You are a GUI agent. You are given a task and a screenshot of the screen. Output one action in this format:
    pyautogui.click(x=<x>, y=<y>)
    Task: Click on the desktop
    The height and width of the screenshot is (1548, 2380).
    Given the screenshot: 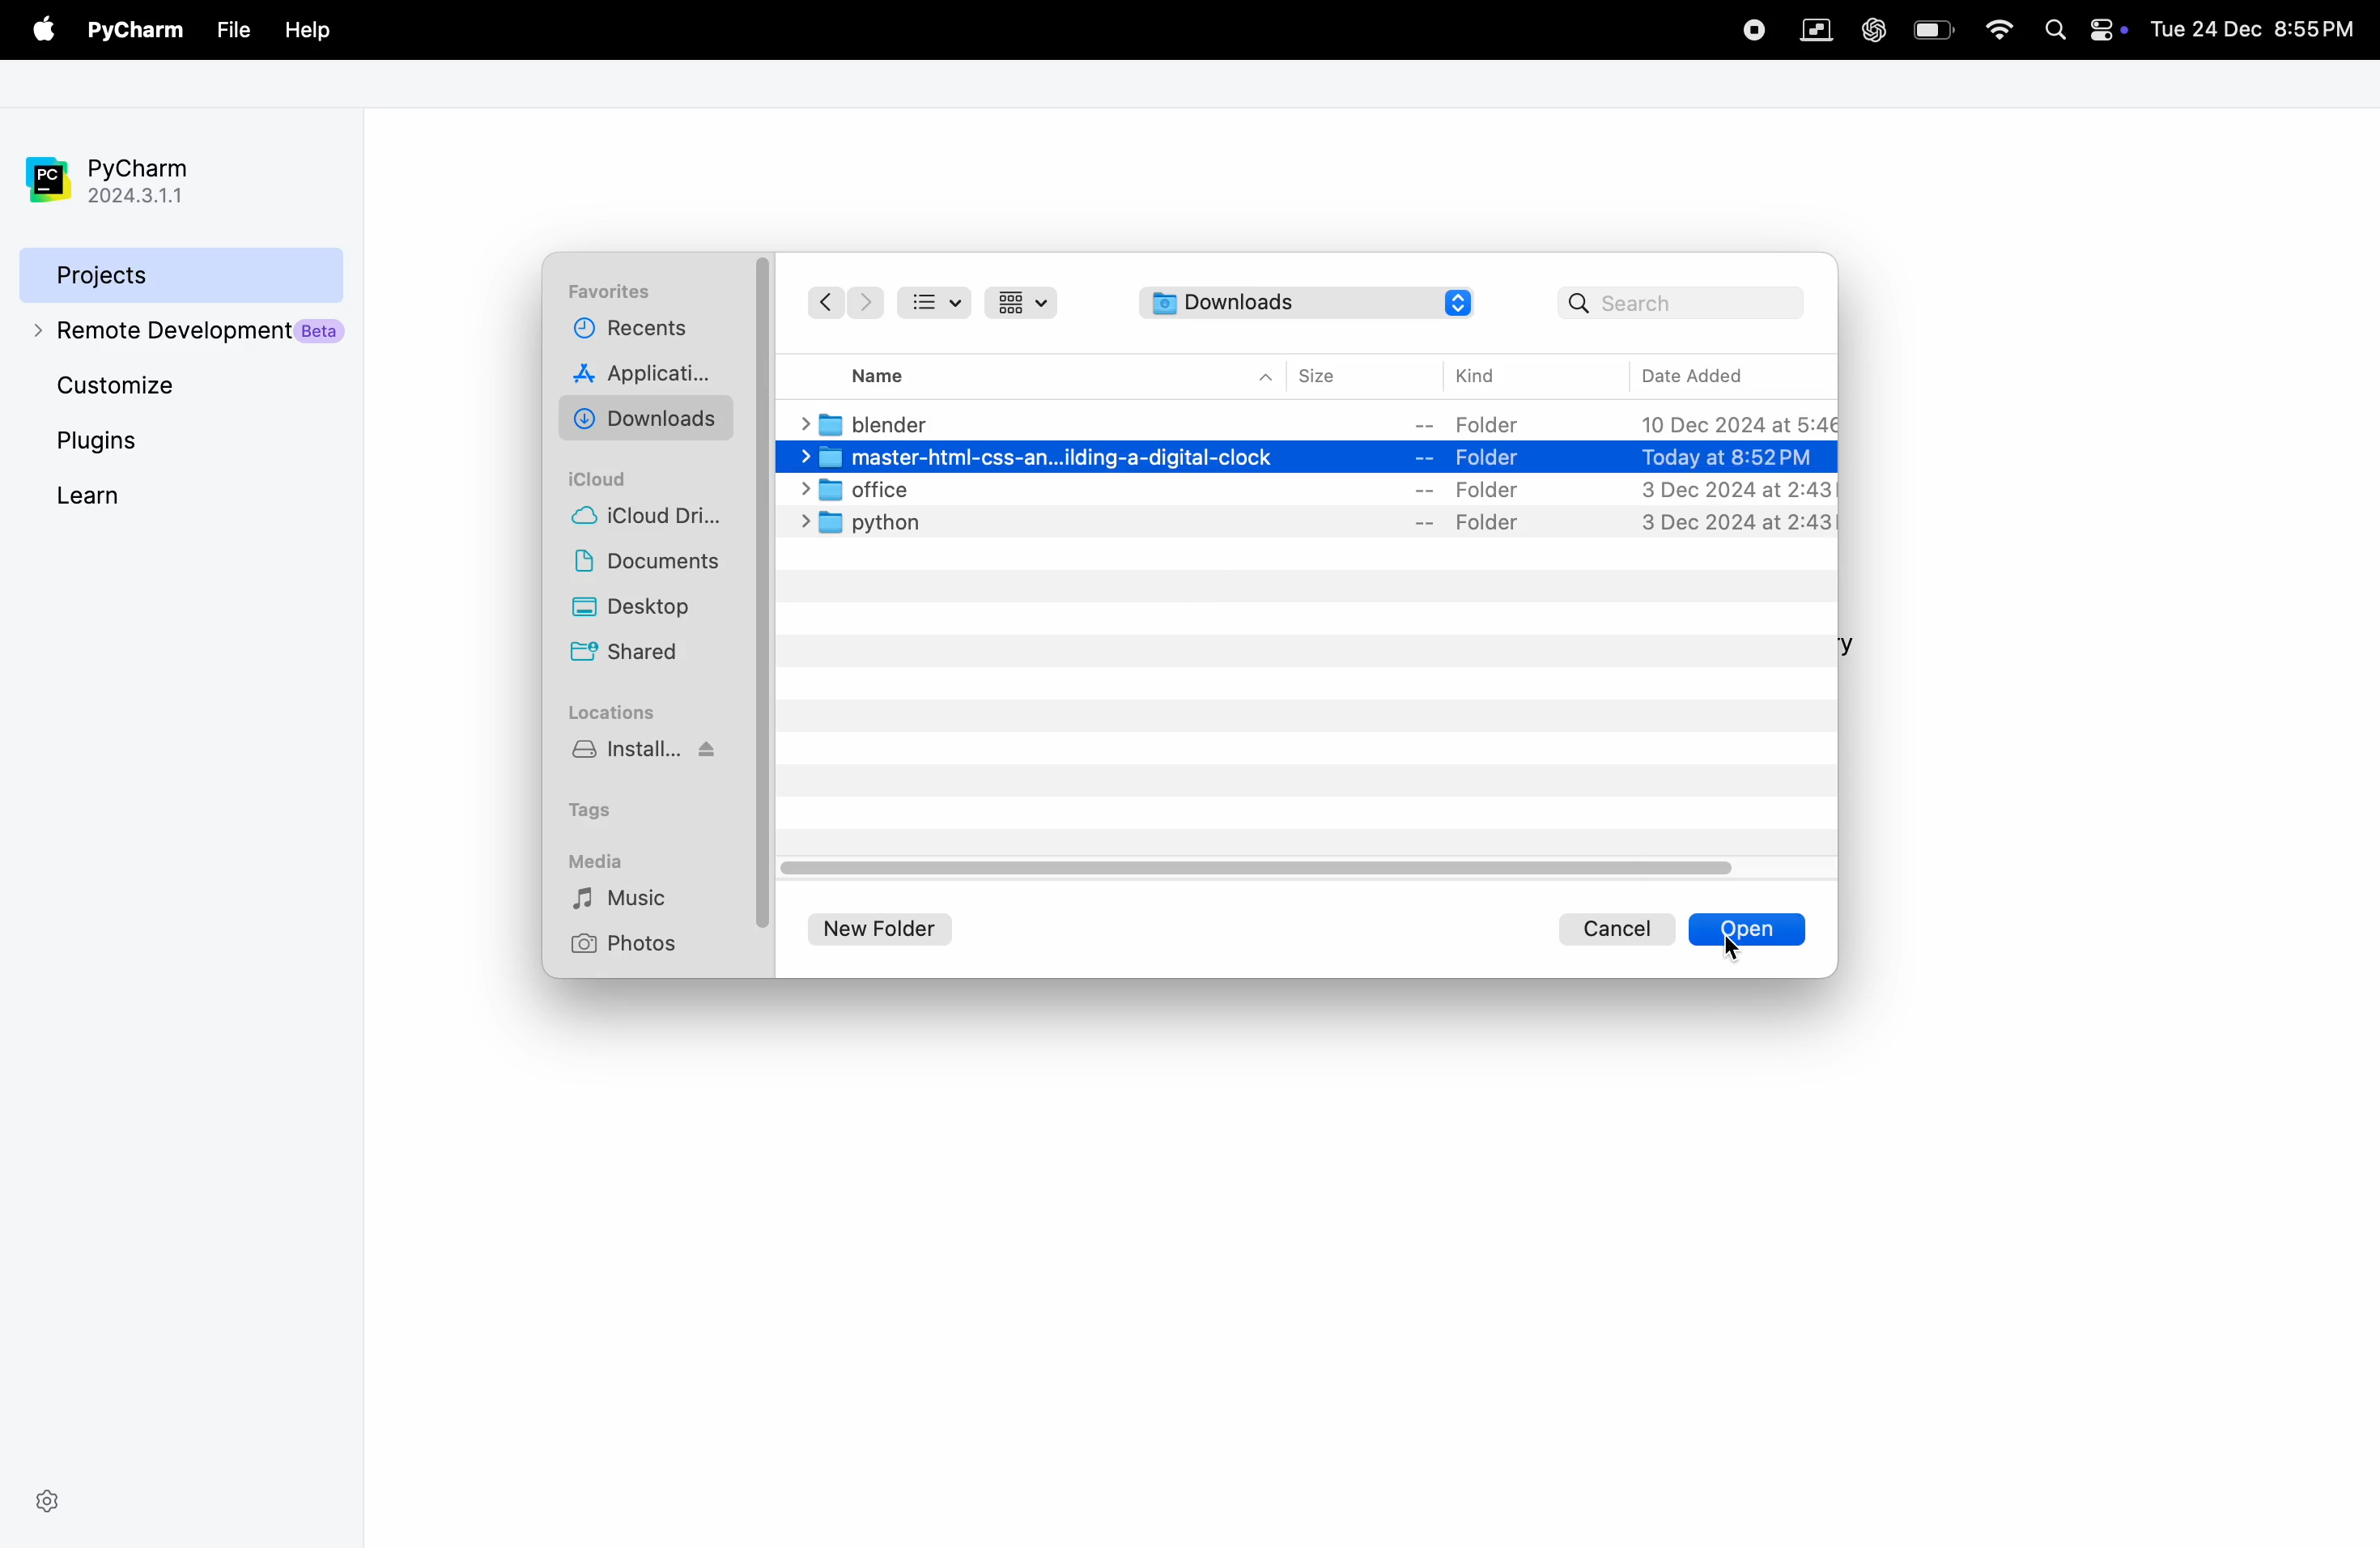 What is the action you would take?
    pyautogui.click(x=655, y=610)
    